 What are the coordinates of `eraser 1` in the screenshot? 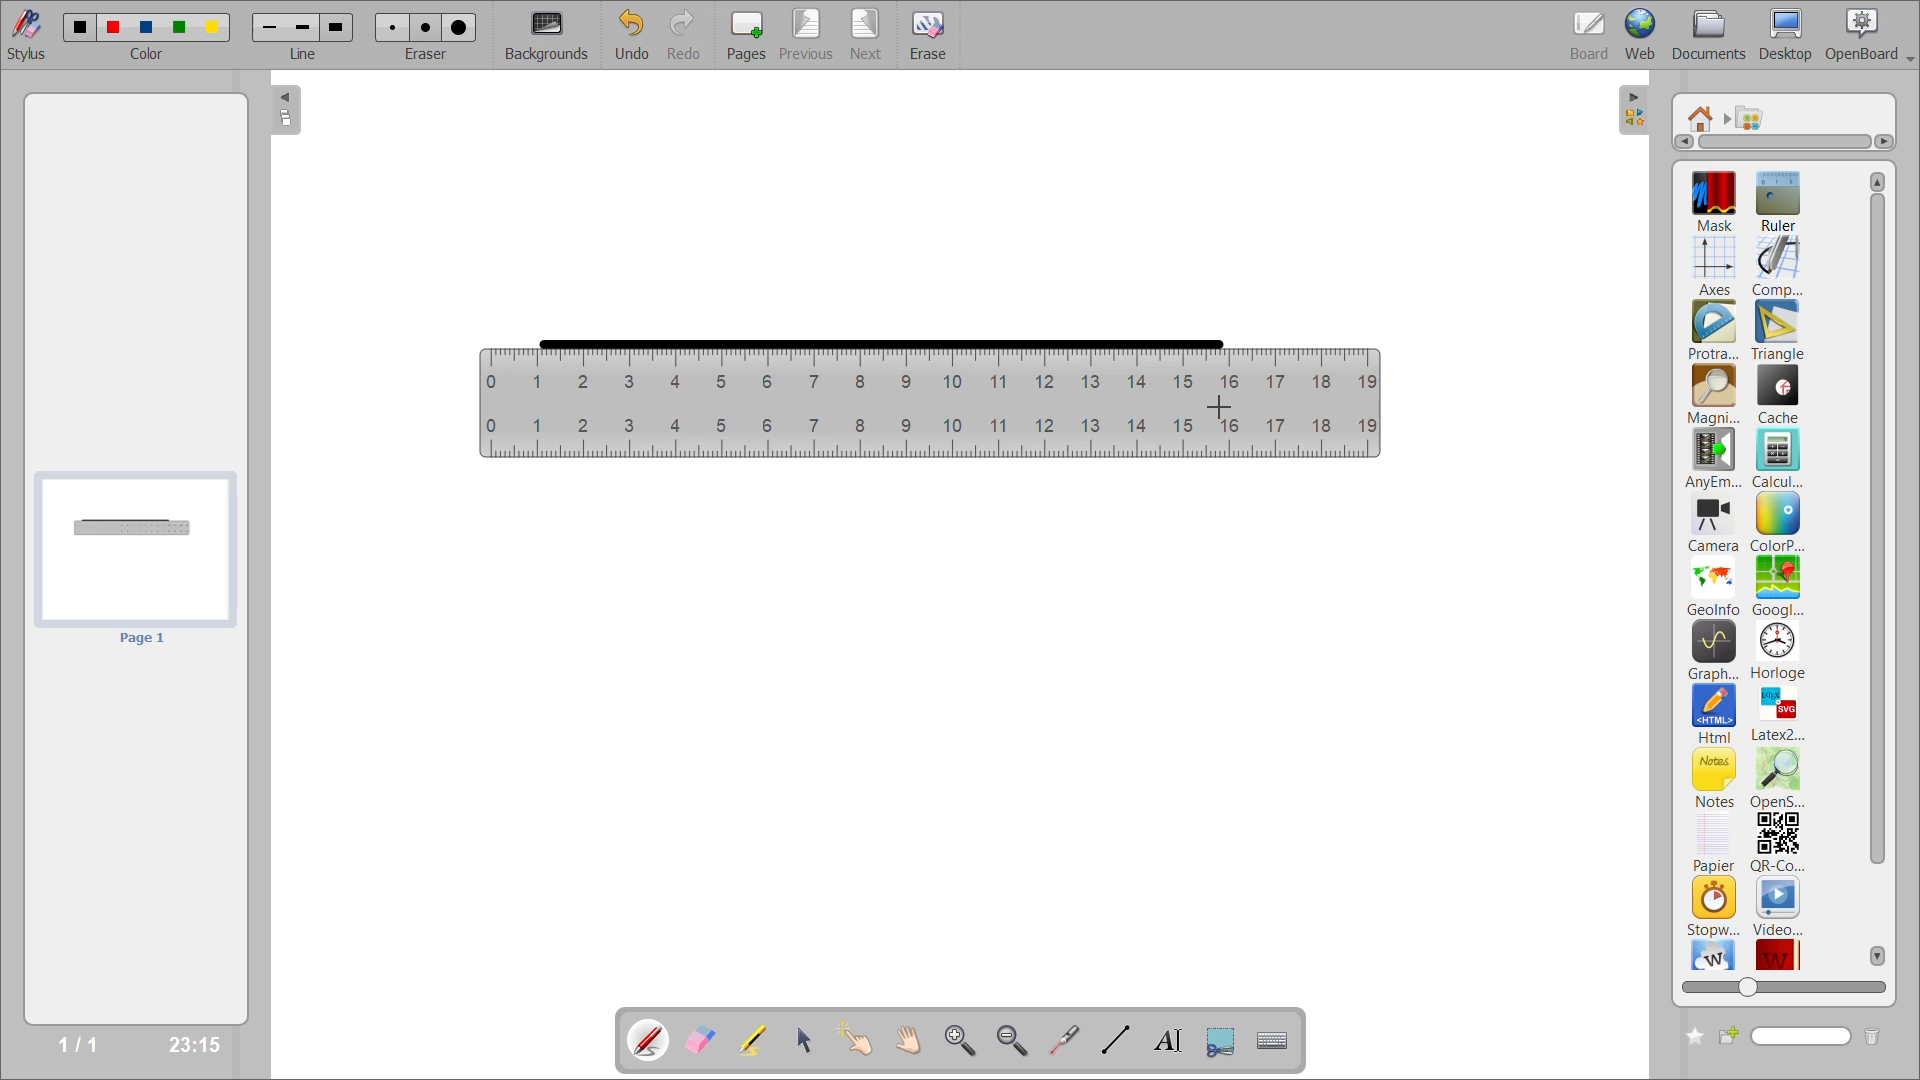 It's located at (393, 27).